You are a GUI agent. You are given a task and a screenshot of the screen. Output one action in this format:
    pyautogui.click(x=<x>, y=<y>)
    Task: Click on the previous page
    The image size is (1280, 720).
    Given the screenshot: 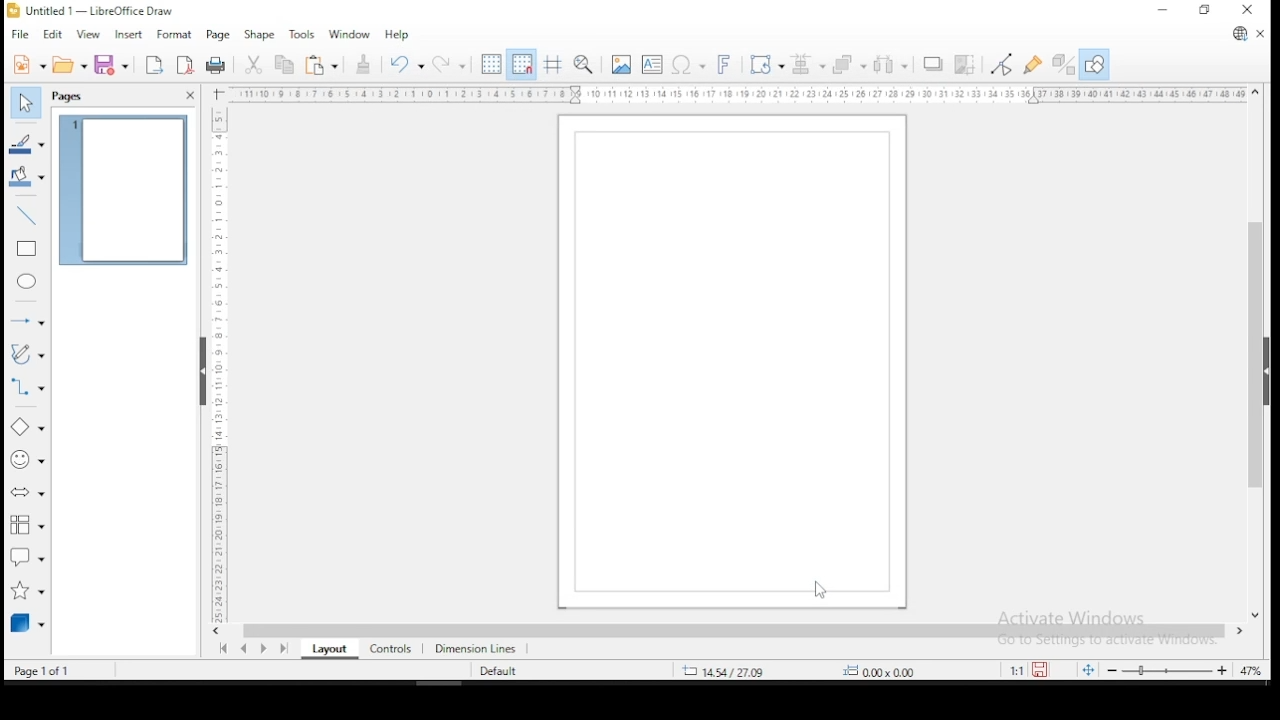 What is the action you would take?
    pyautogui.click(x=244, y=651)
    